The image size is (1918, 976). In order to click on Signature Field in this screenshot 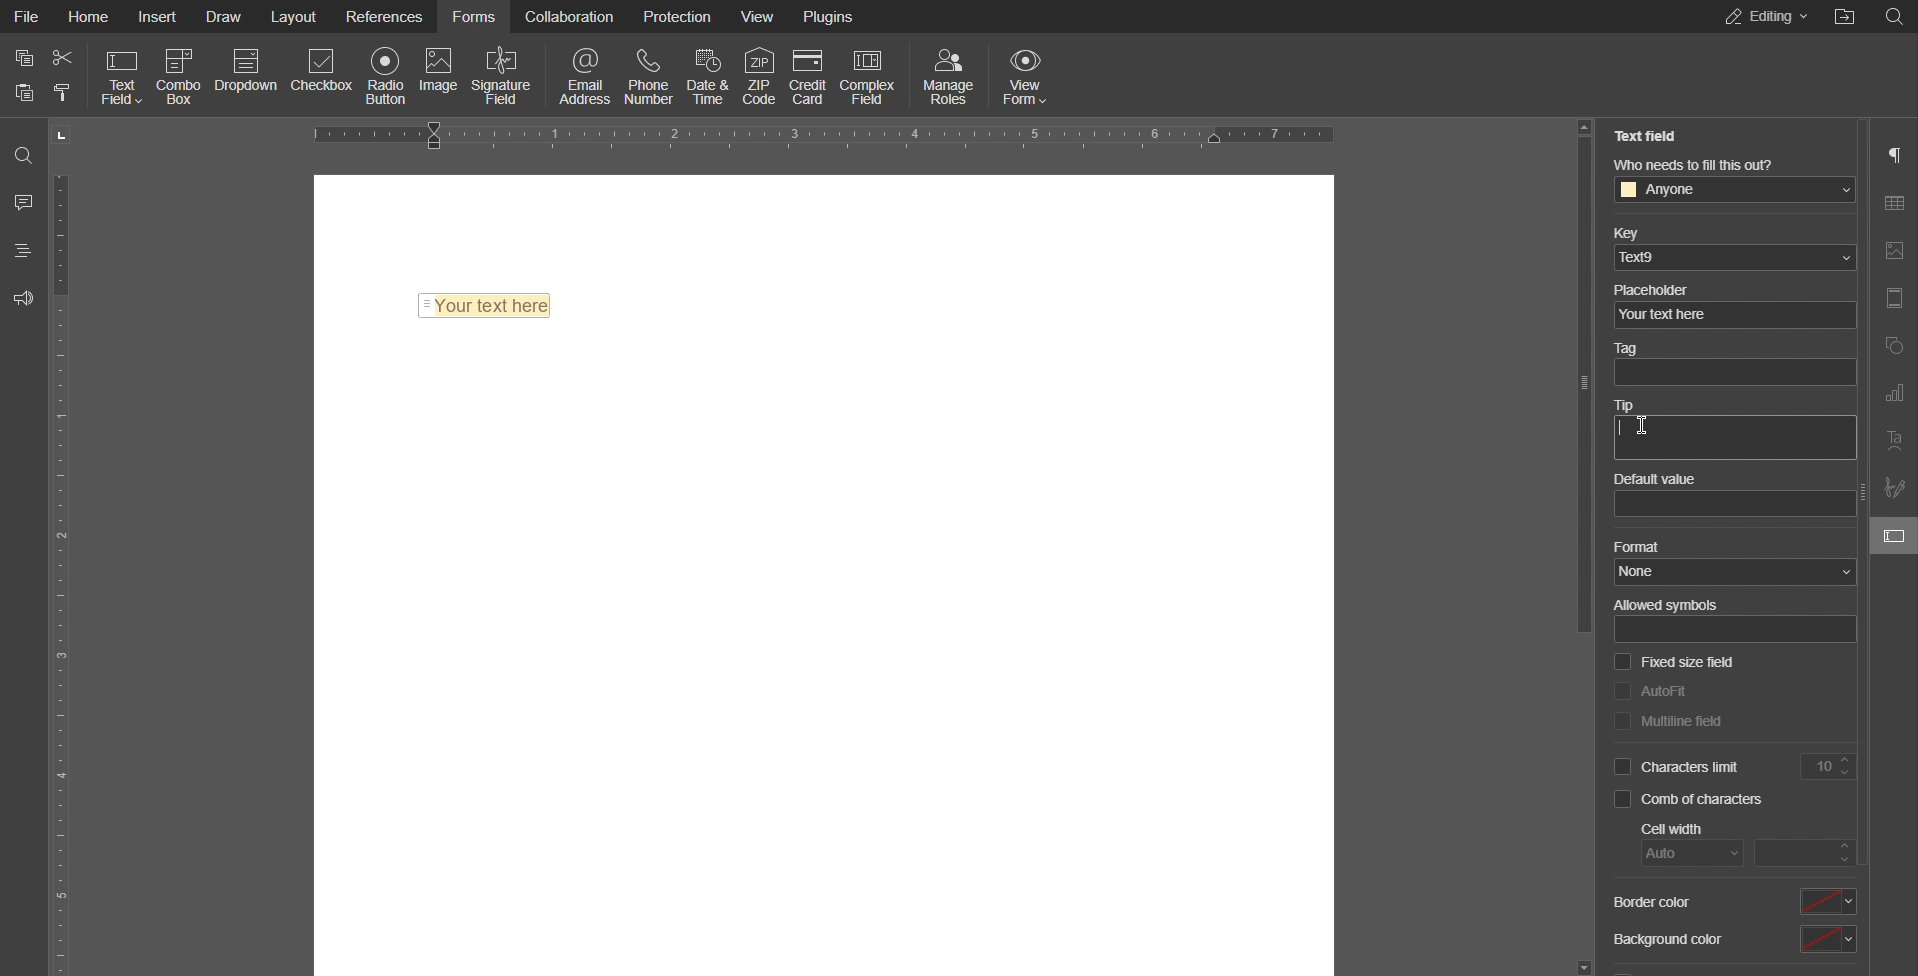, I will do `click(507, 75)`.